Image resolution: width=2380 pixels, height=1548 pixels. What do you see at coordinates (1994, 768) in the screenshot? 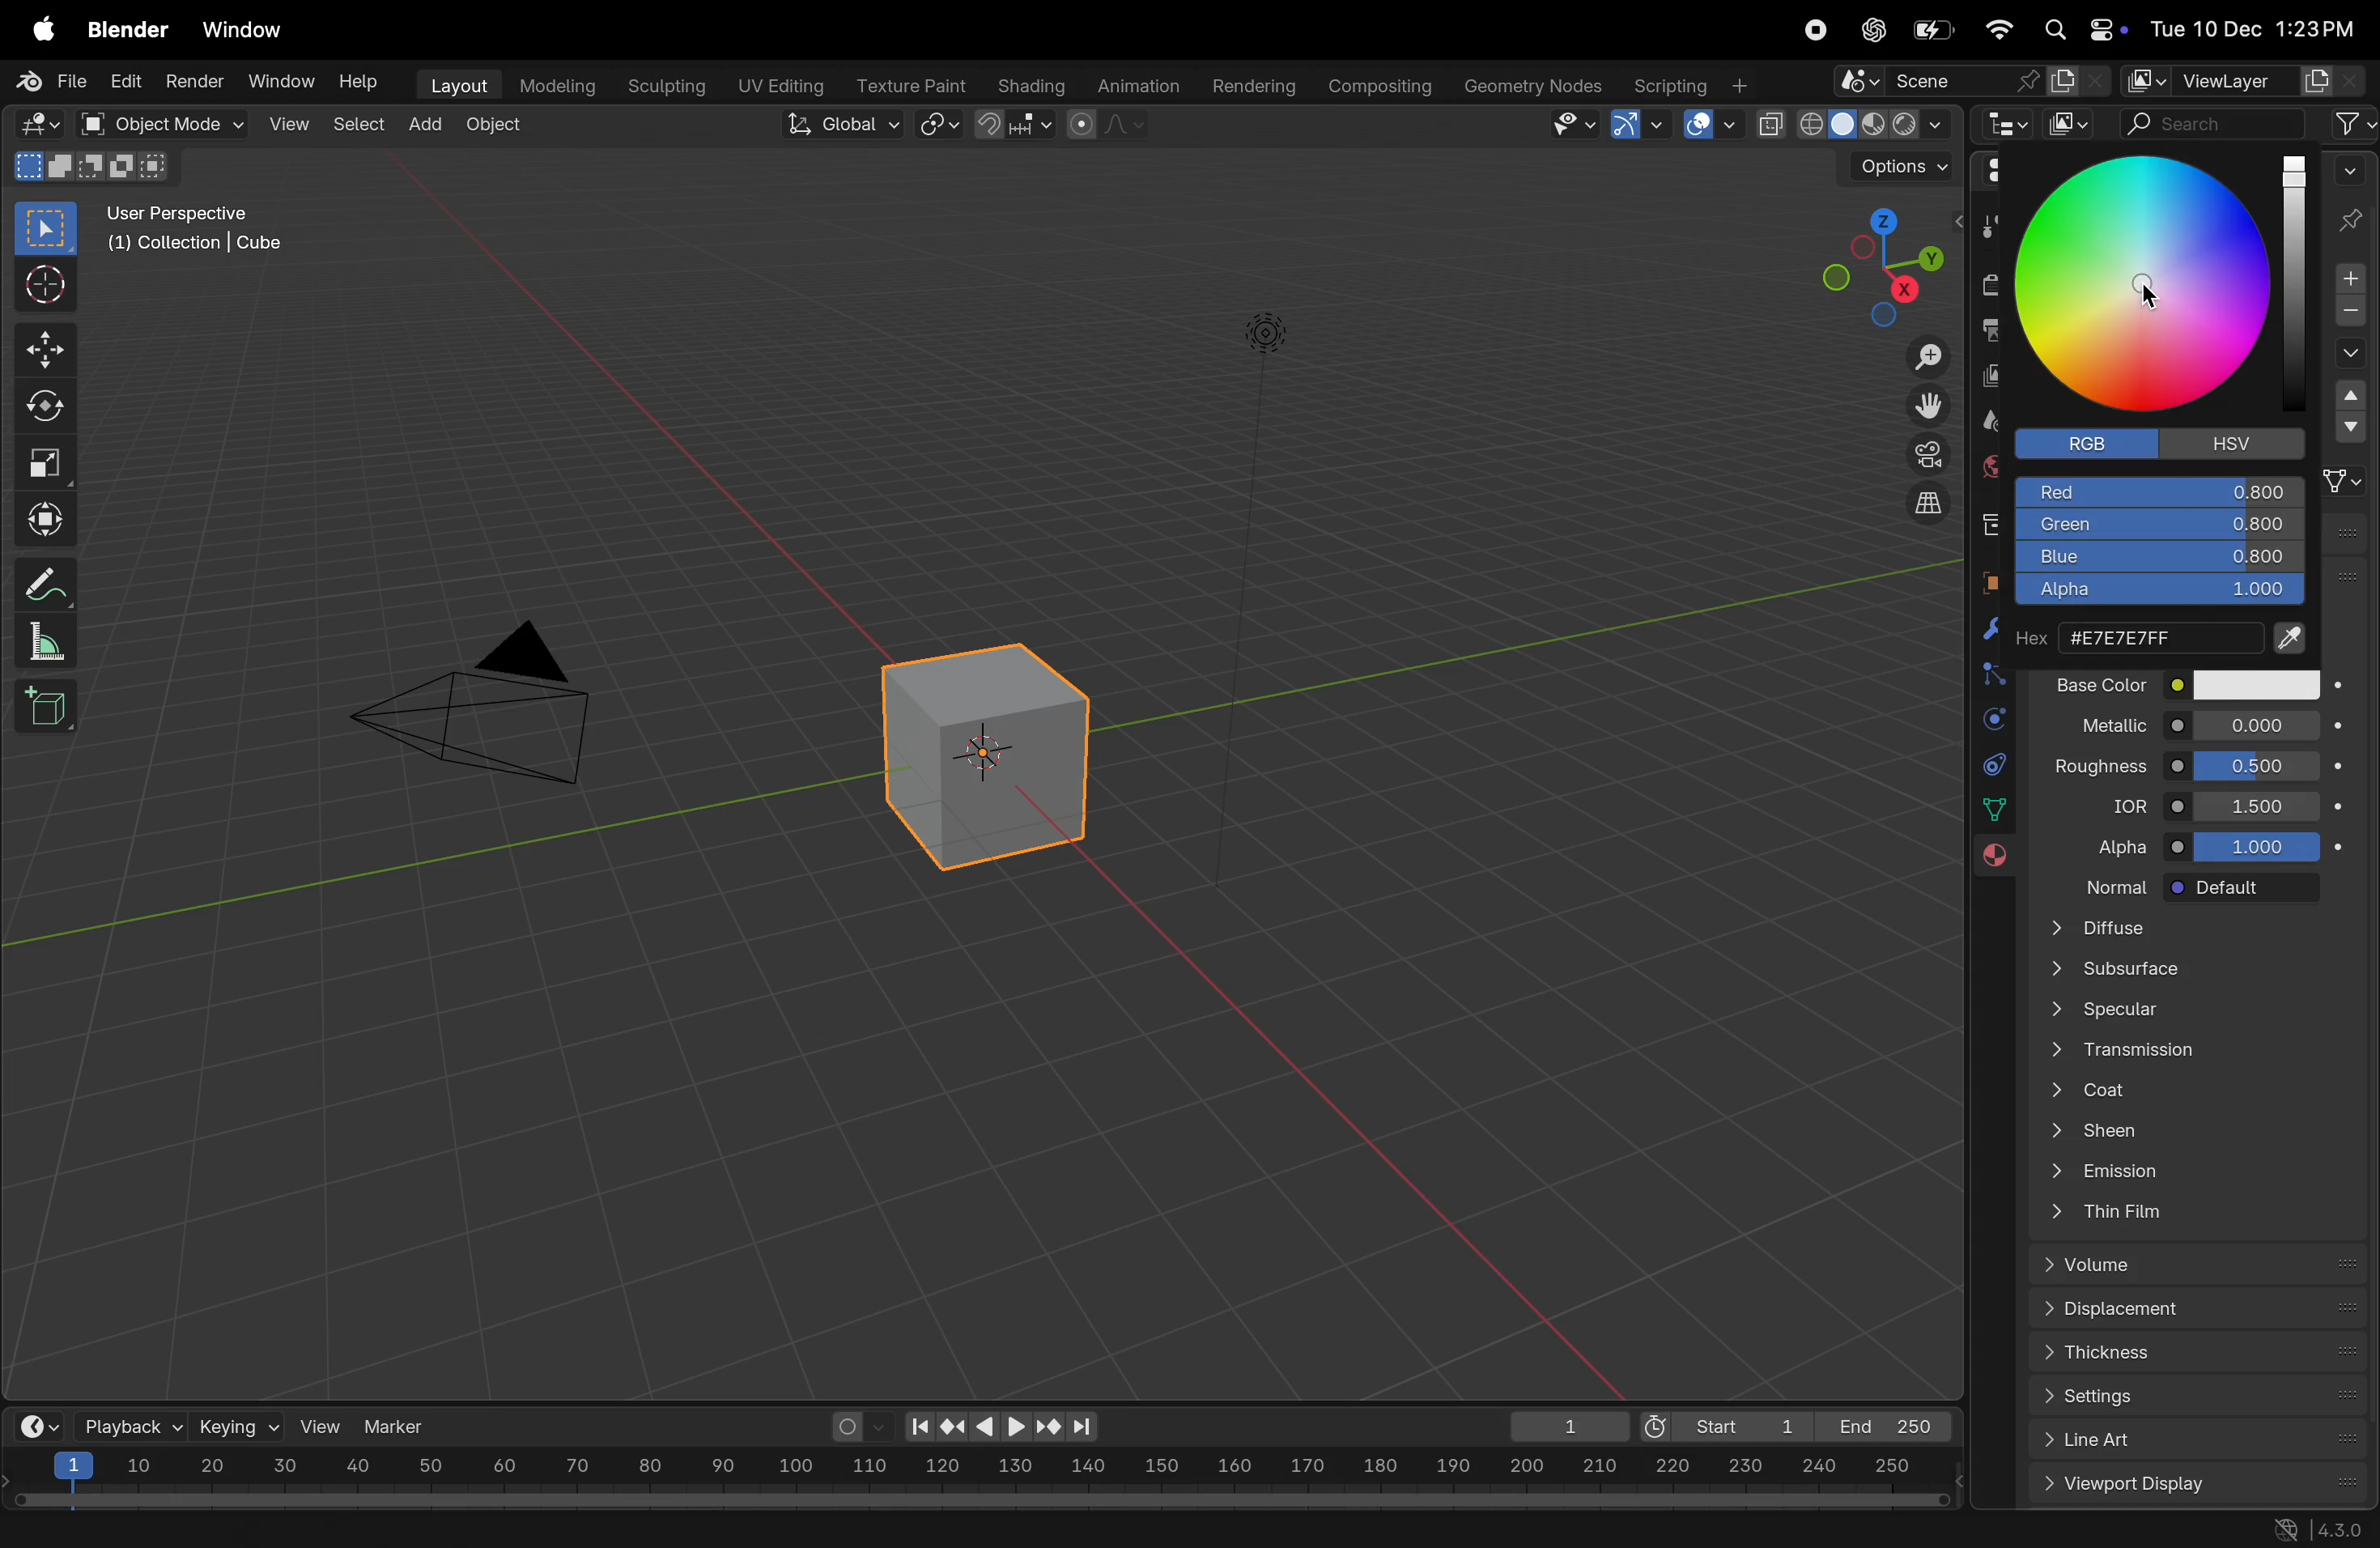
I see `constarints` at bounding box center [1994, 768].